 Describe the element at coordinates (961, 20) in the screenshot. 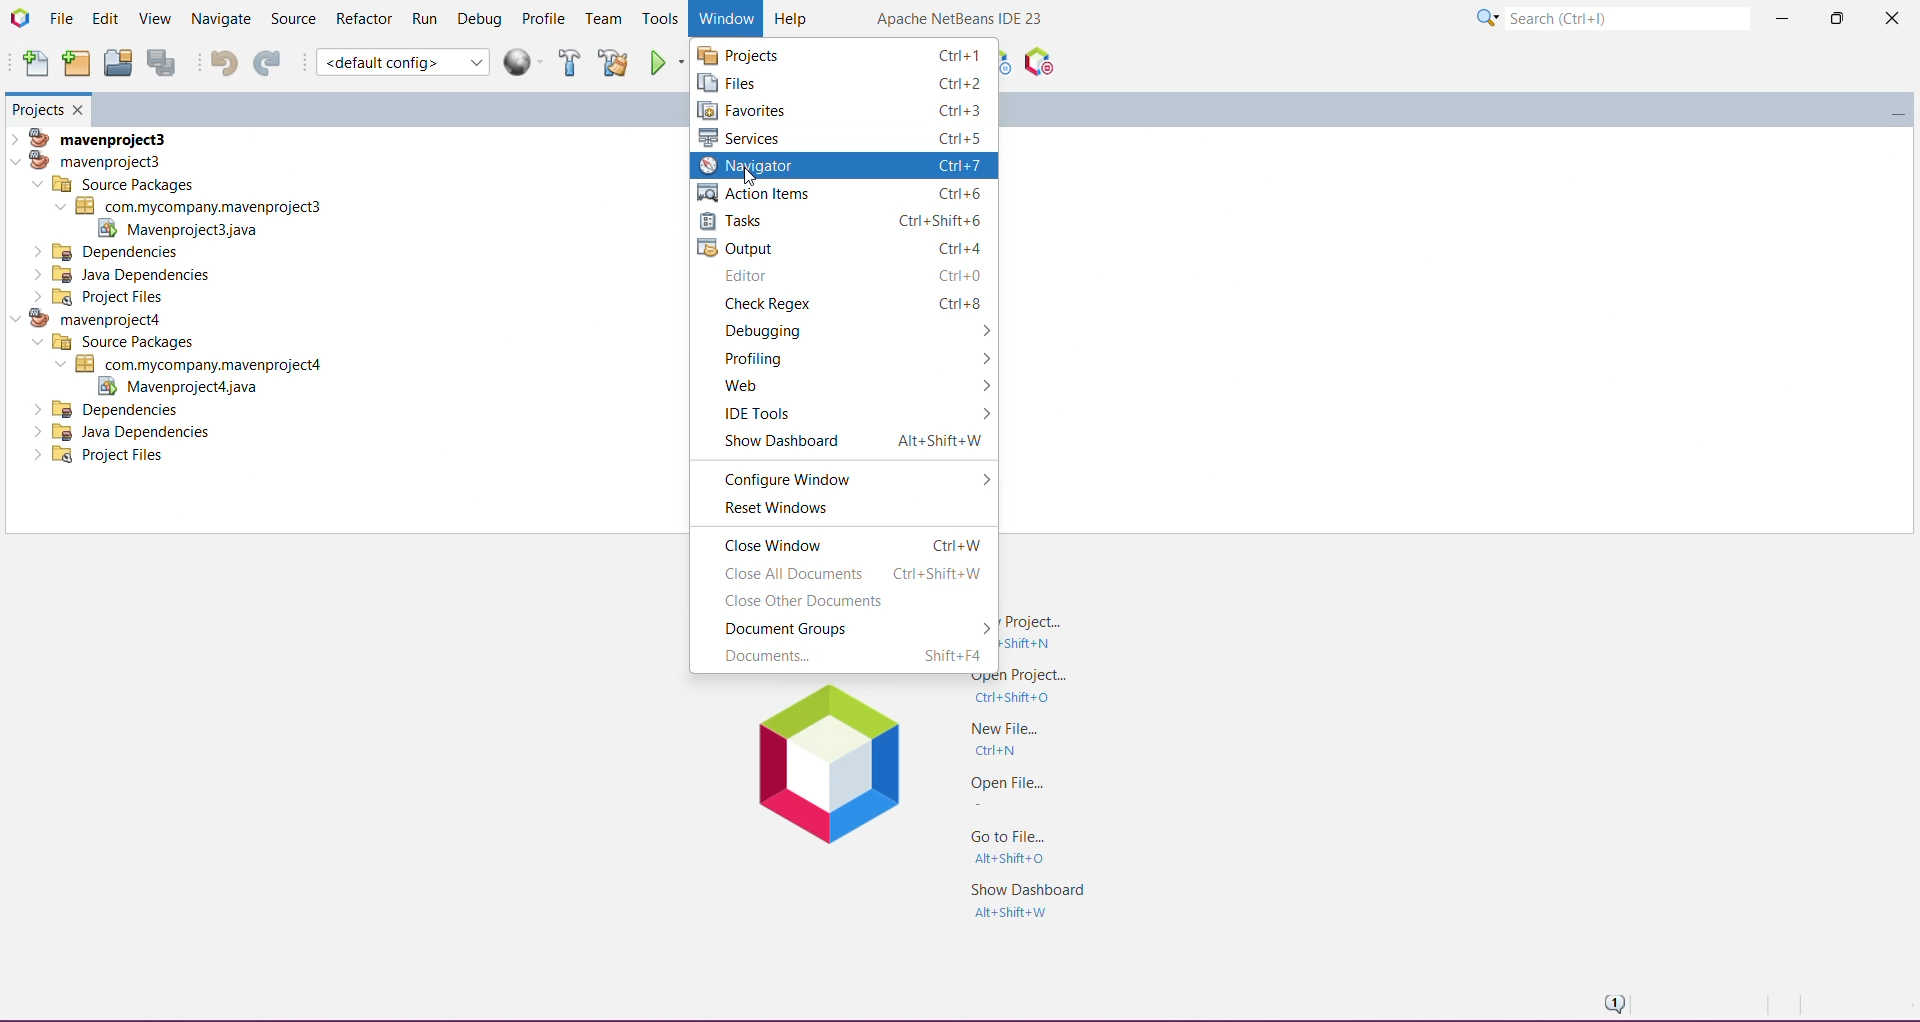

I see `Application Name and Version Name` at that location.